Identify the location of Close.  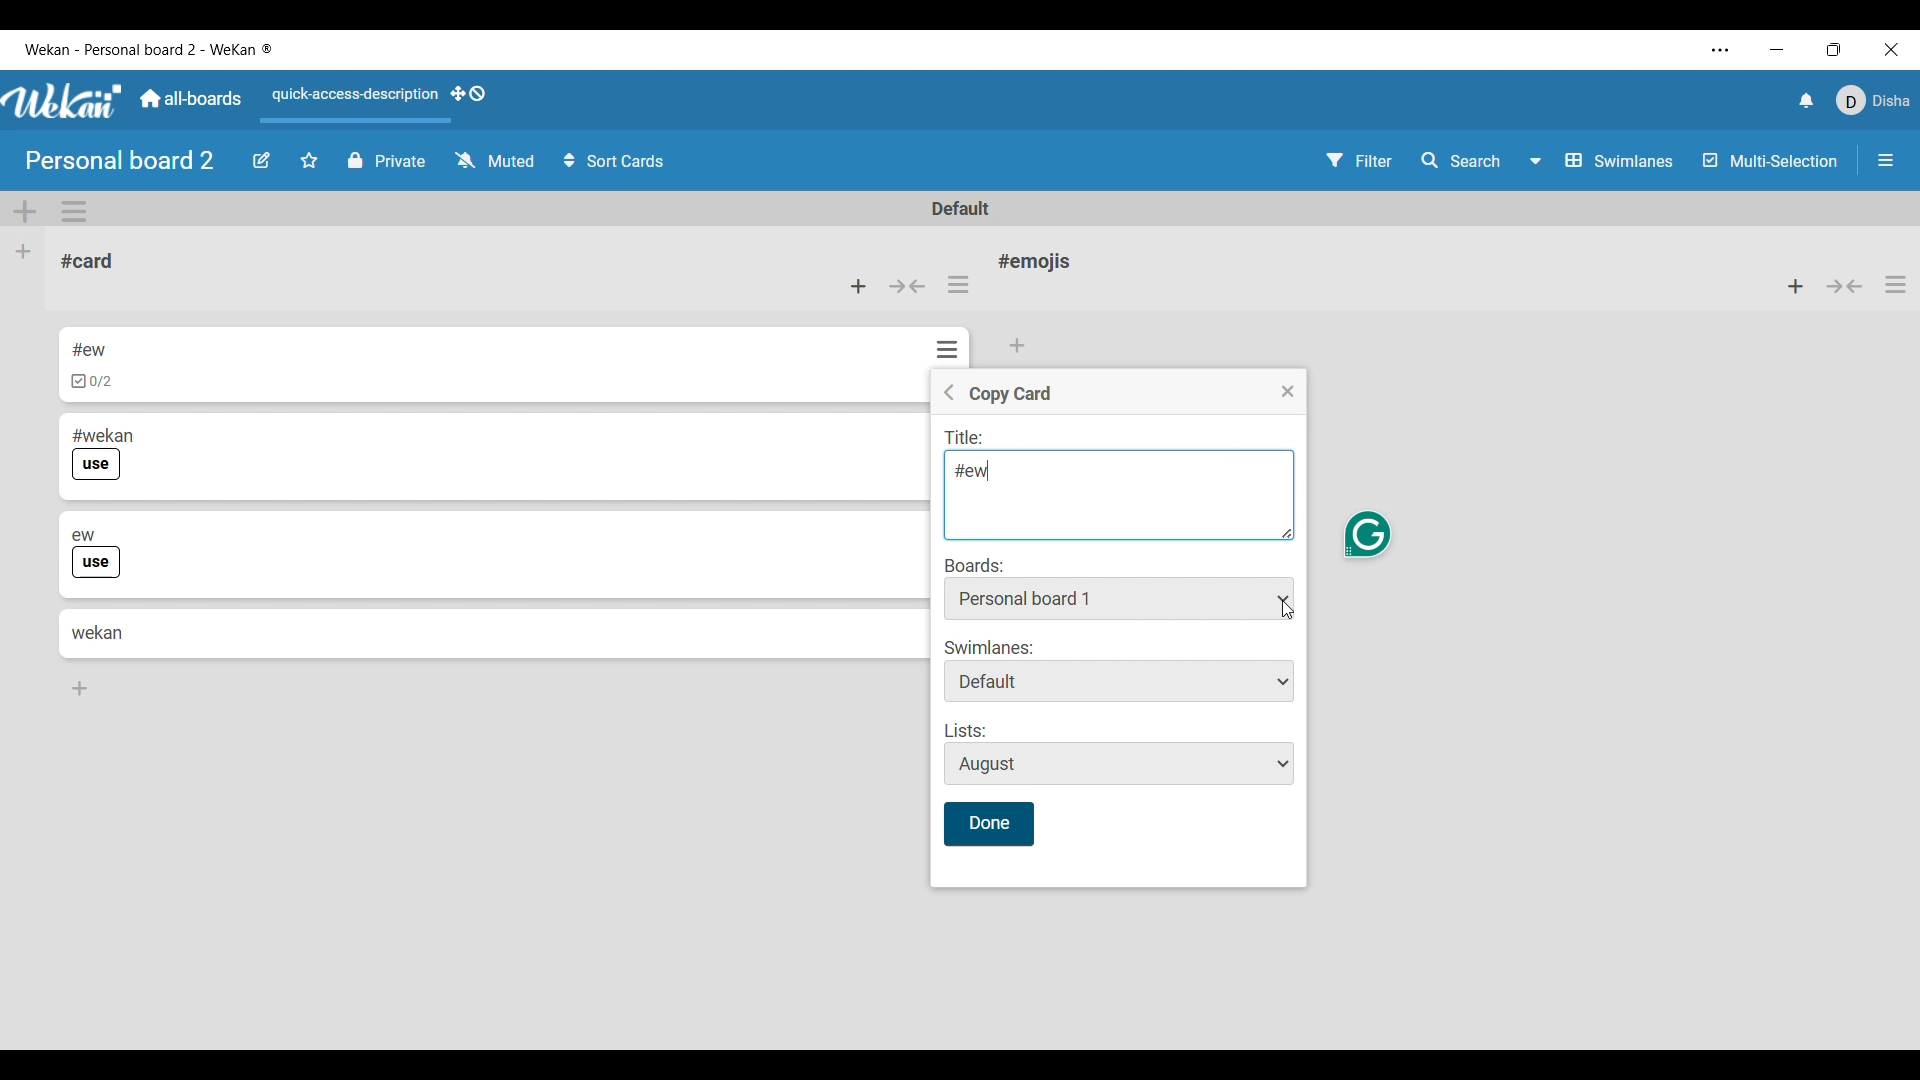
(1288, 392).